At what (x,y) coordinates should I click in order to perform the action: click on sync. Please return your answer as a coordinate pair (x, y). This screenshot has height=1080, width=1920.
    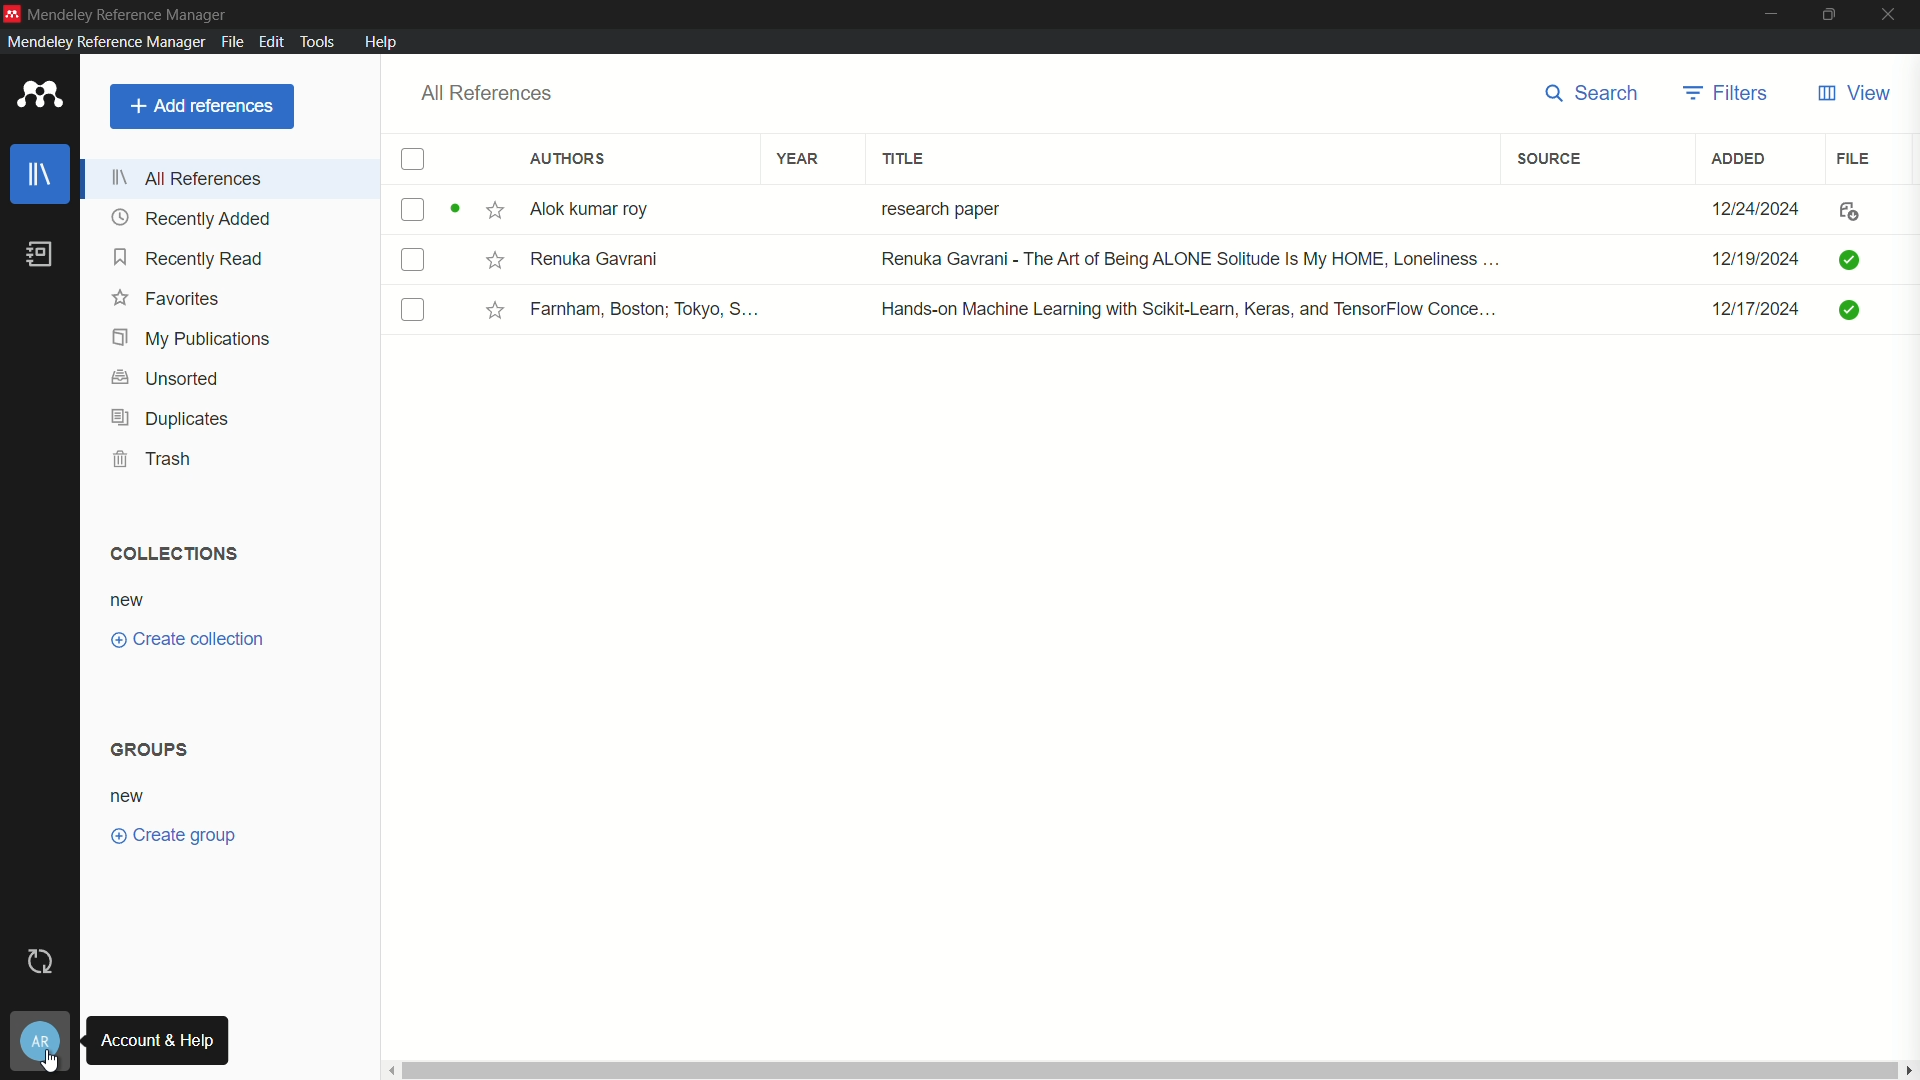
    Looking at the image, I should click on (41, 963).